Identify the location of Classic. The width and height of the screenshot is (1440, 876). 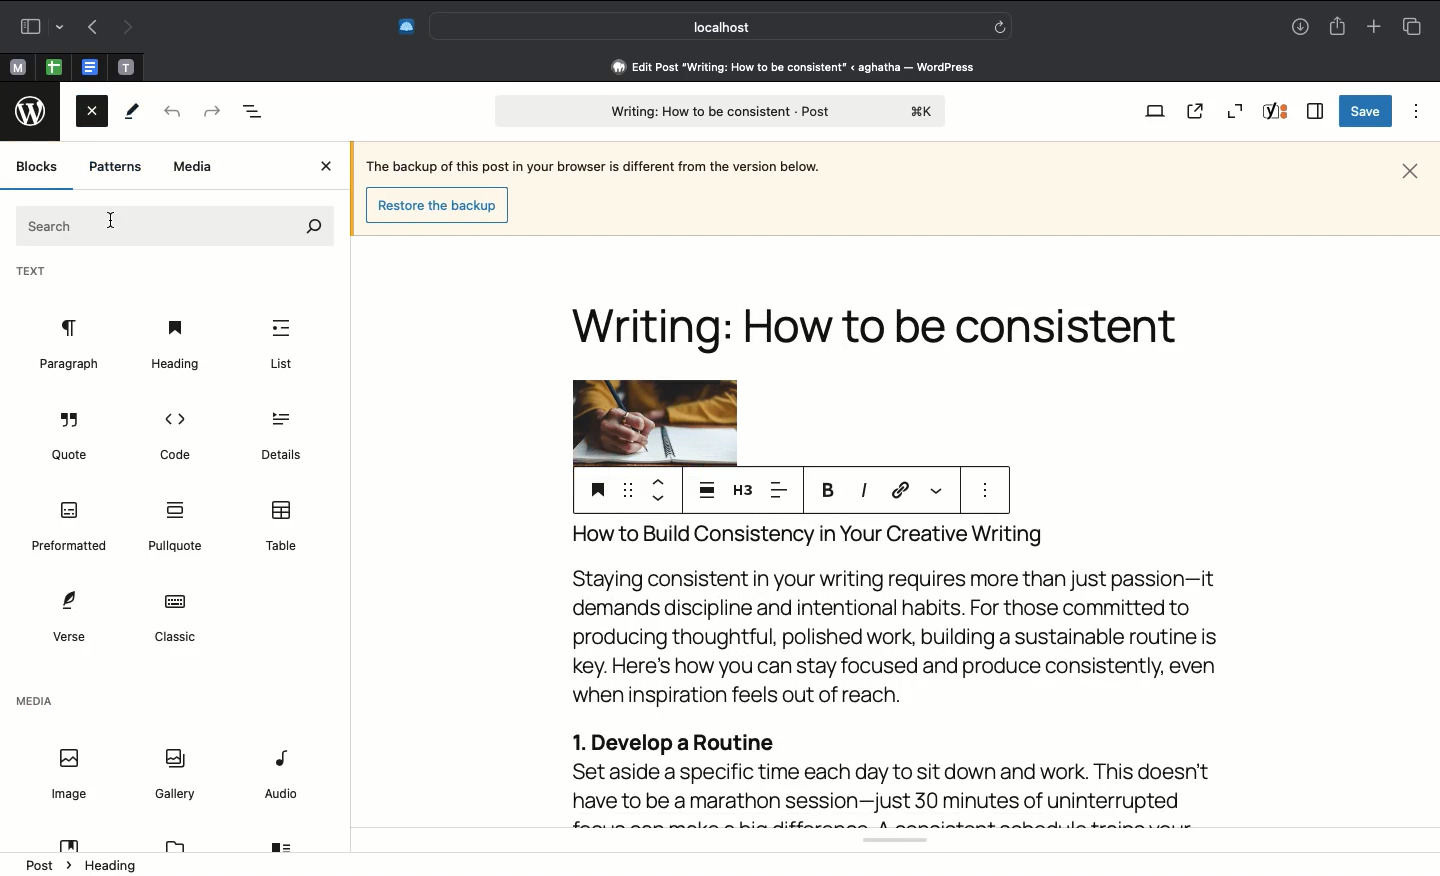
(174, 619).